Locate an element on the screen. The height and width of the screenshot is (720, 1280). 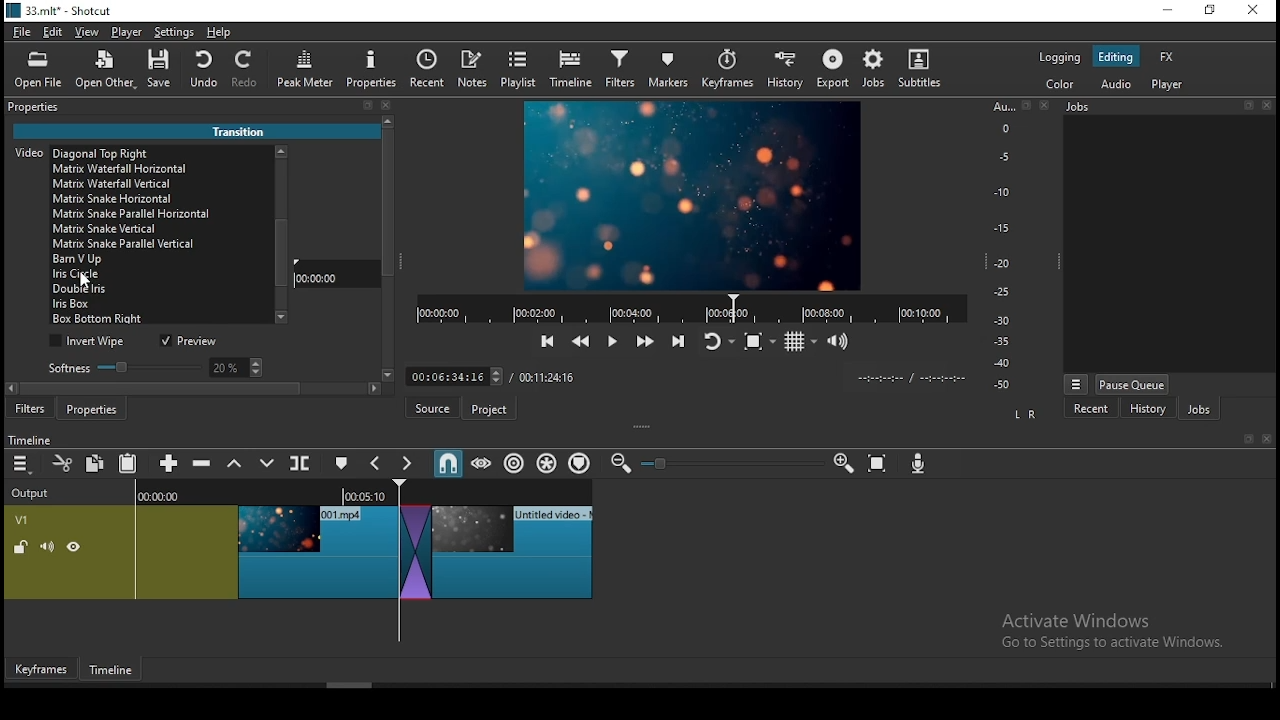
 is located at coordinates (1250, 106).